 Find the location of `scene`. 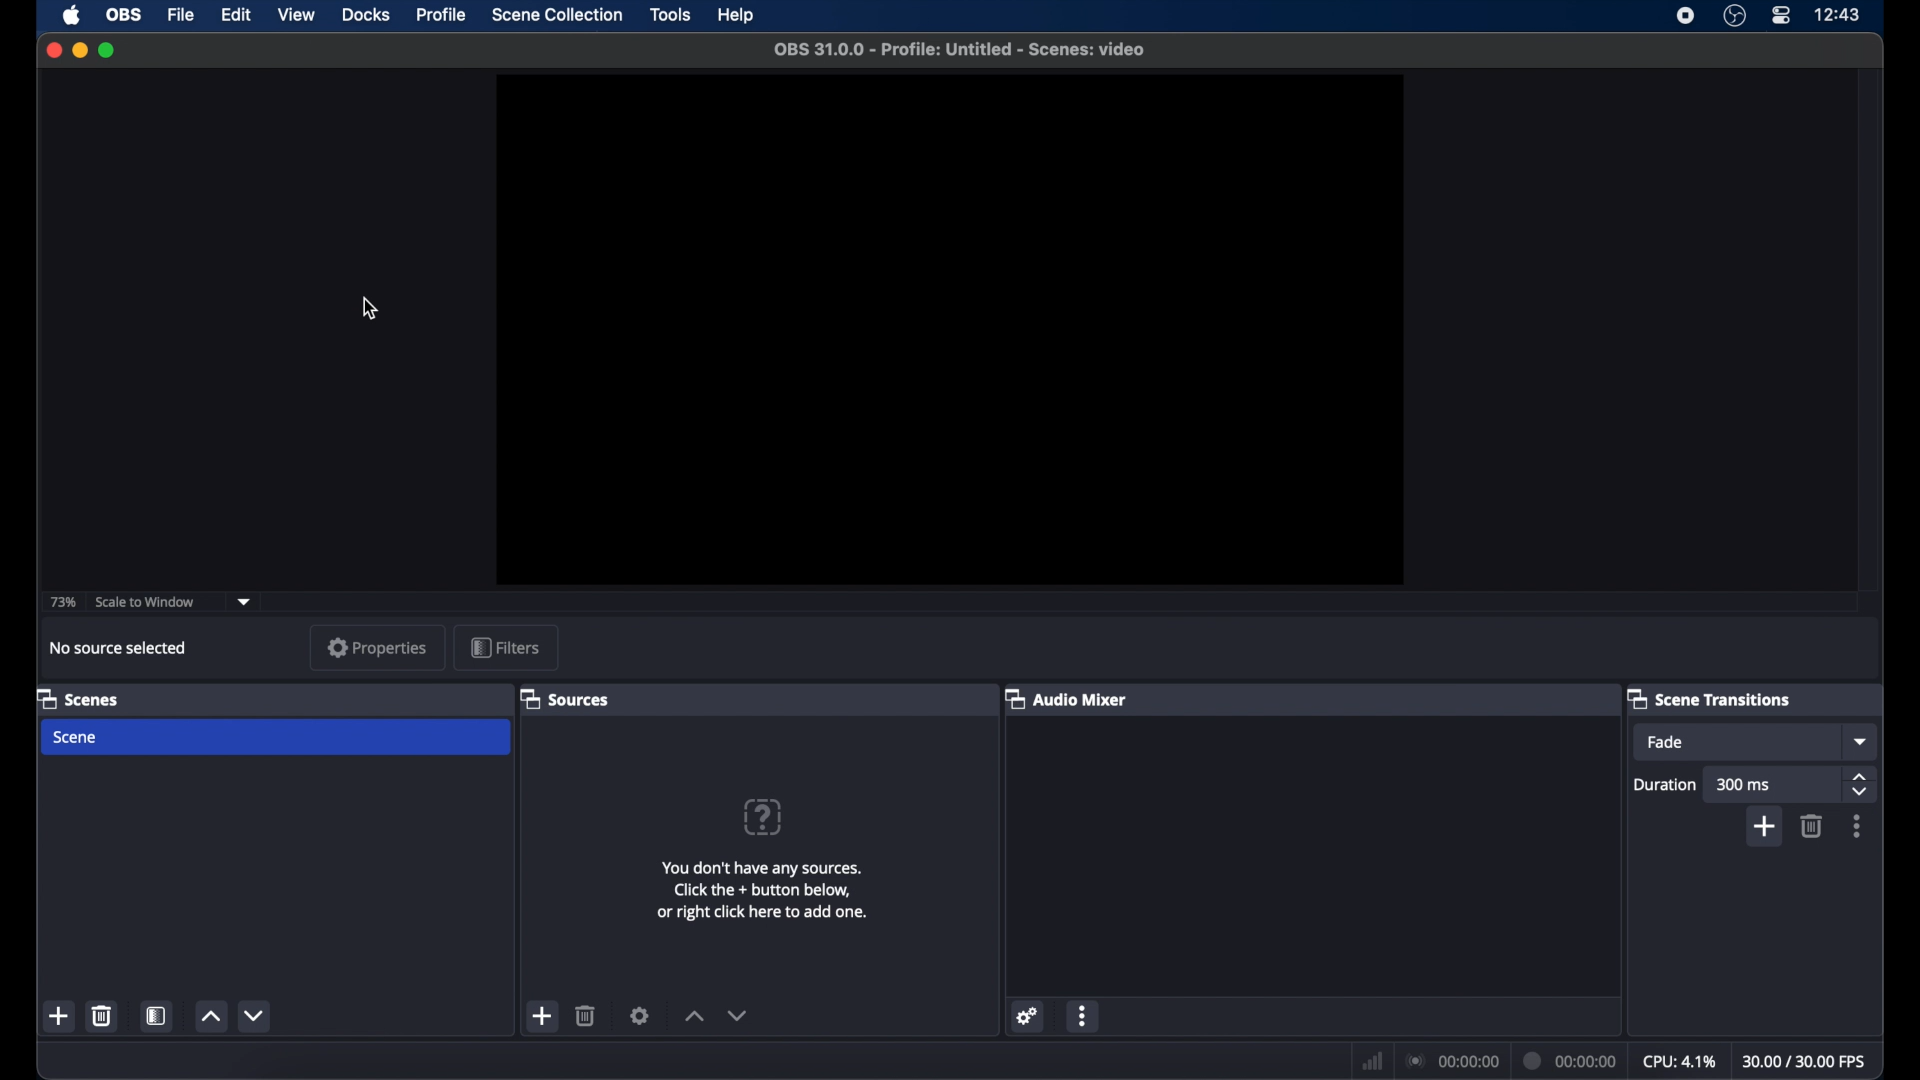

scene is located at coordinates (77, 738).